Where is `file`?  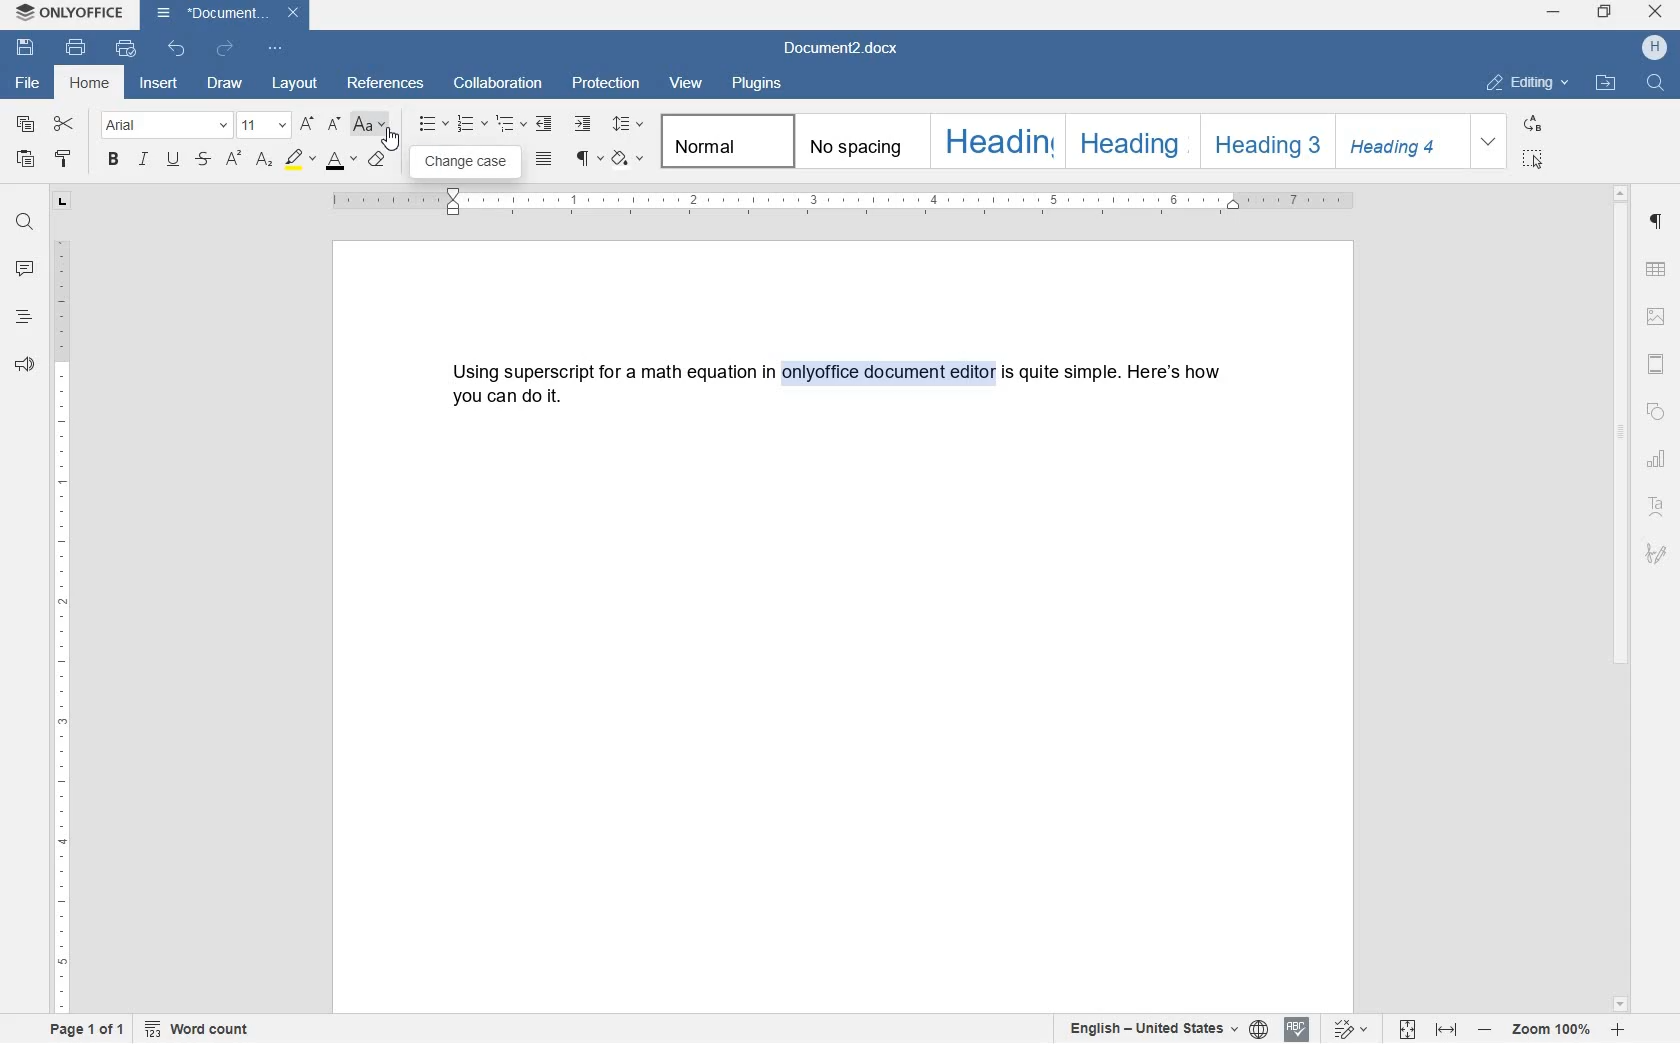 file is located at coordinates (25, 84).